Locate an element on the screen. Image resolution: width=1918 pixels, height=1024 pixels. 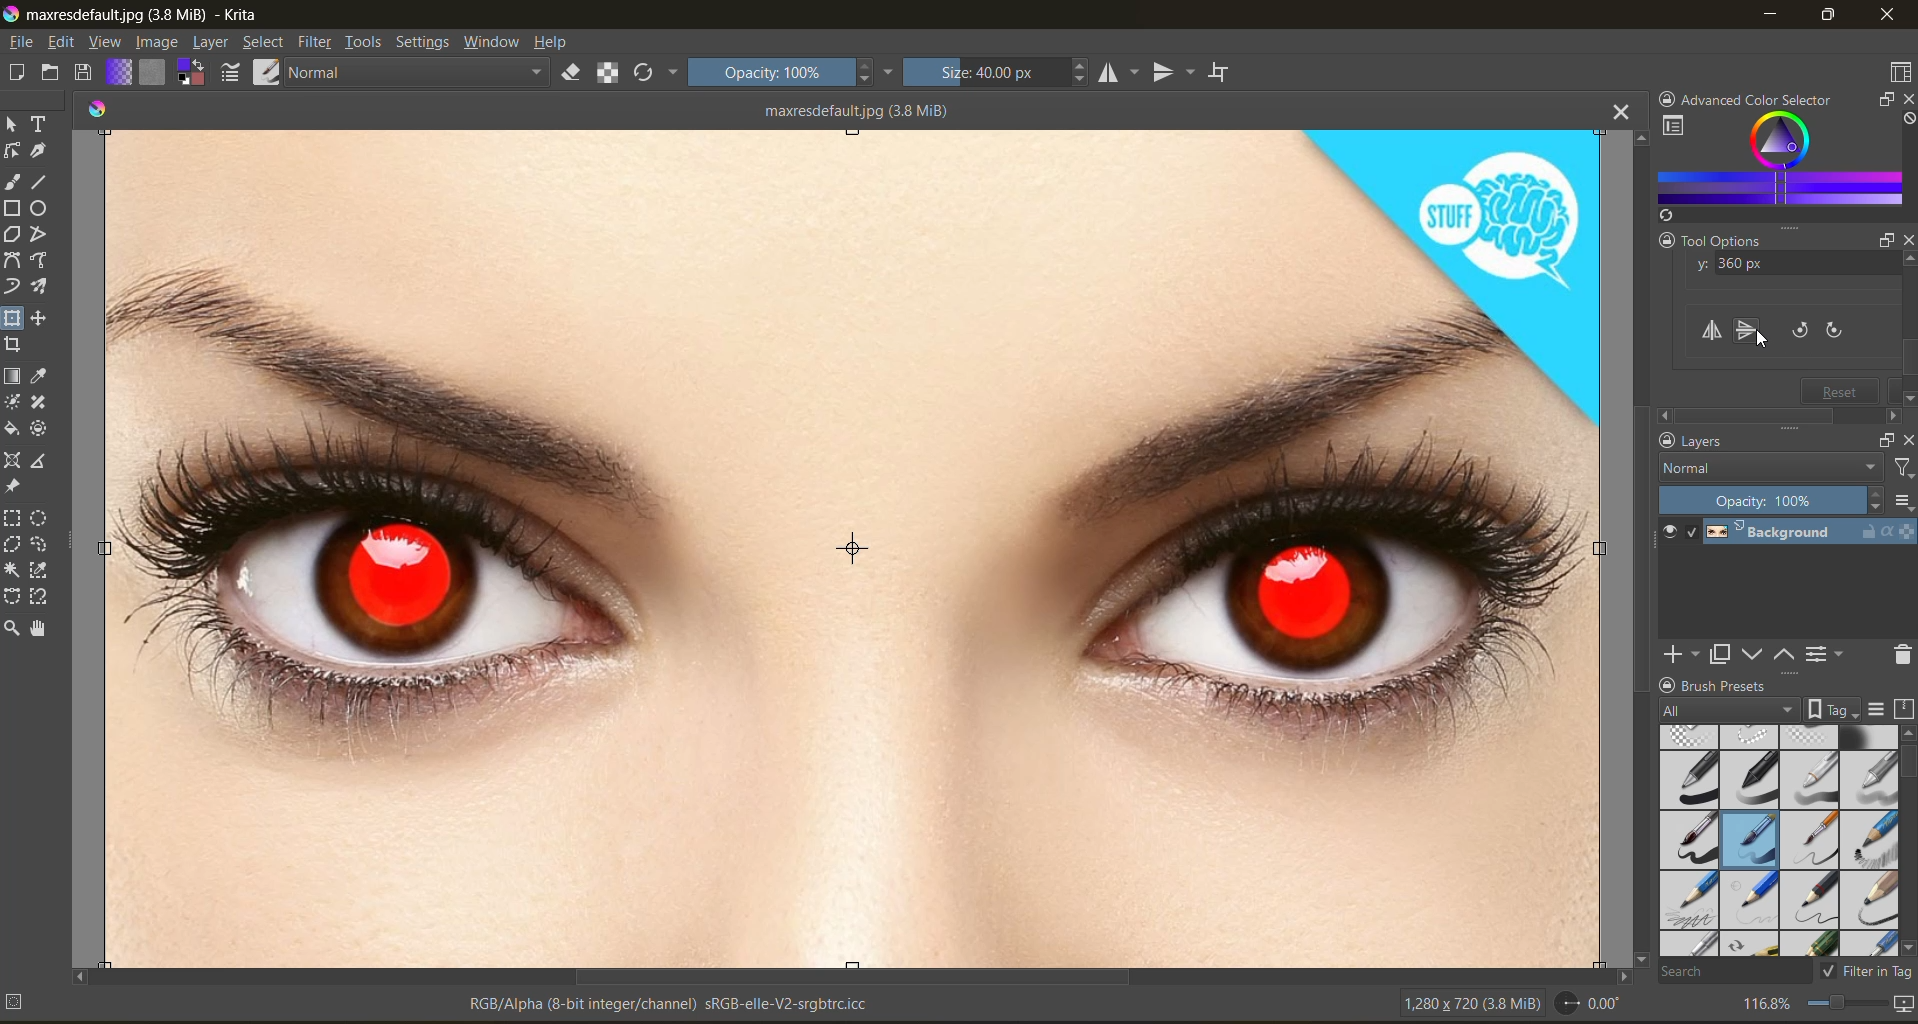
tag is located at coordinates (1725, 712).